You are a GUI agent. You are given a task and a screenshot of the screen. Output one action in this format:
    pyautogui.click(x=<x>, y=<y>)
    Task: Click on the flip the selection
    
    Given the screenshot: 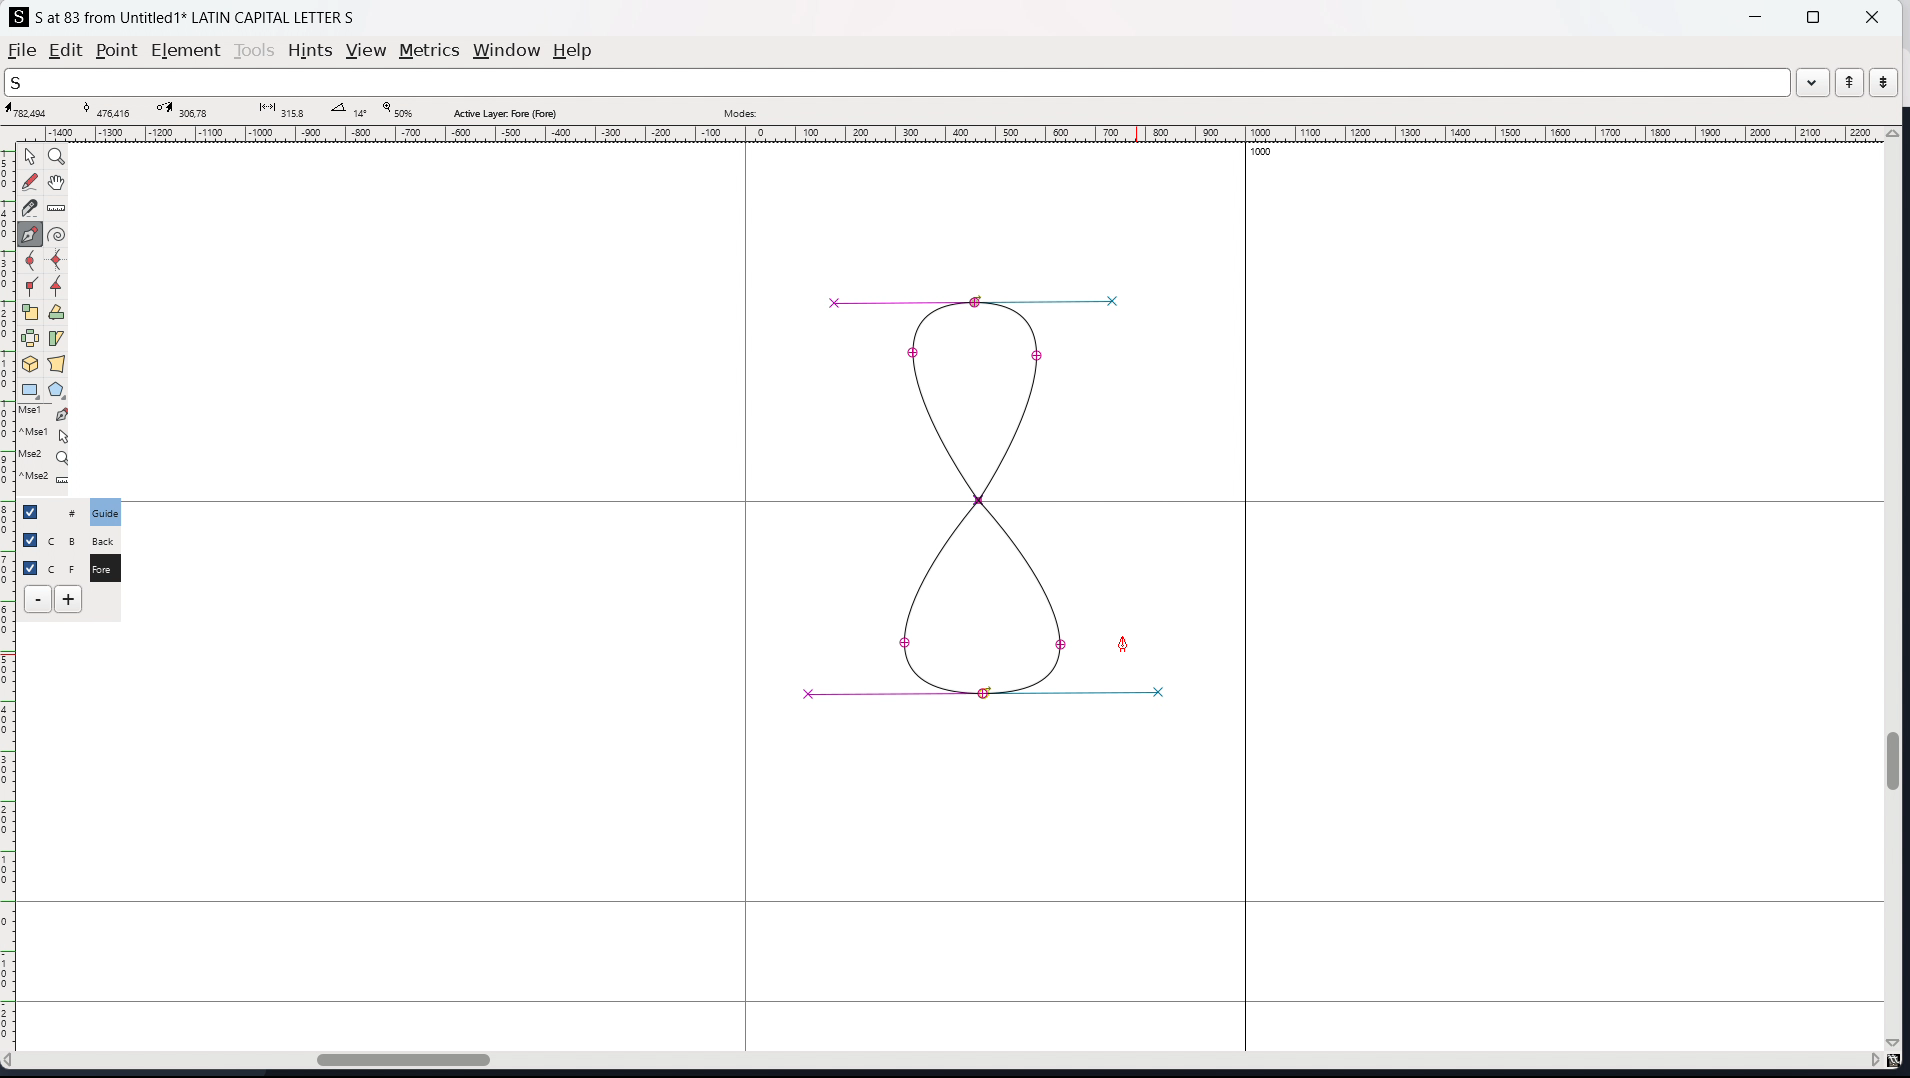 What is the action you would take?
    pyautogui.click(x=30, y=339)
    